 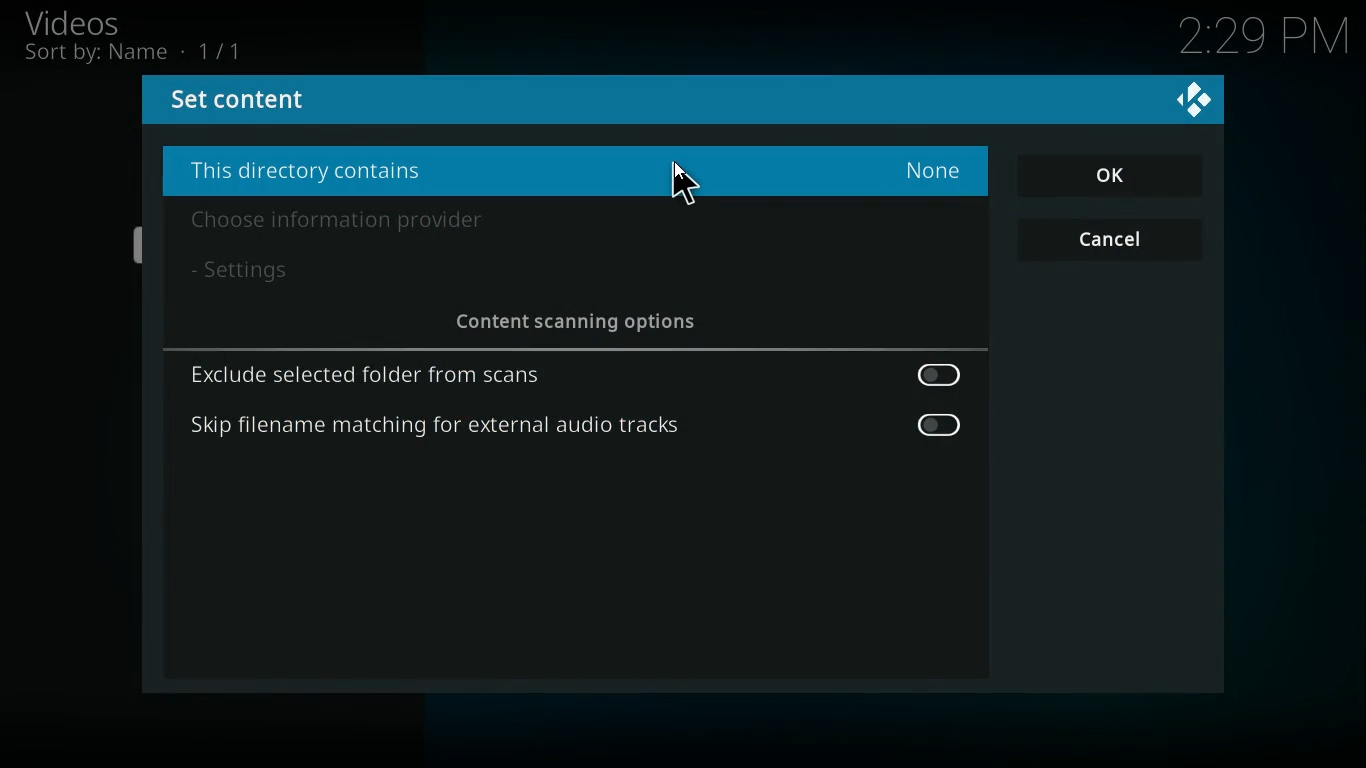 I want to click on videos, so click(x=96, y=22).